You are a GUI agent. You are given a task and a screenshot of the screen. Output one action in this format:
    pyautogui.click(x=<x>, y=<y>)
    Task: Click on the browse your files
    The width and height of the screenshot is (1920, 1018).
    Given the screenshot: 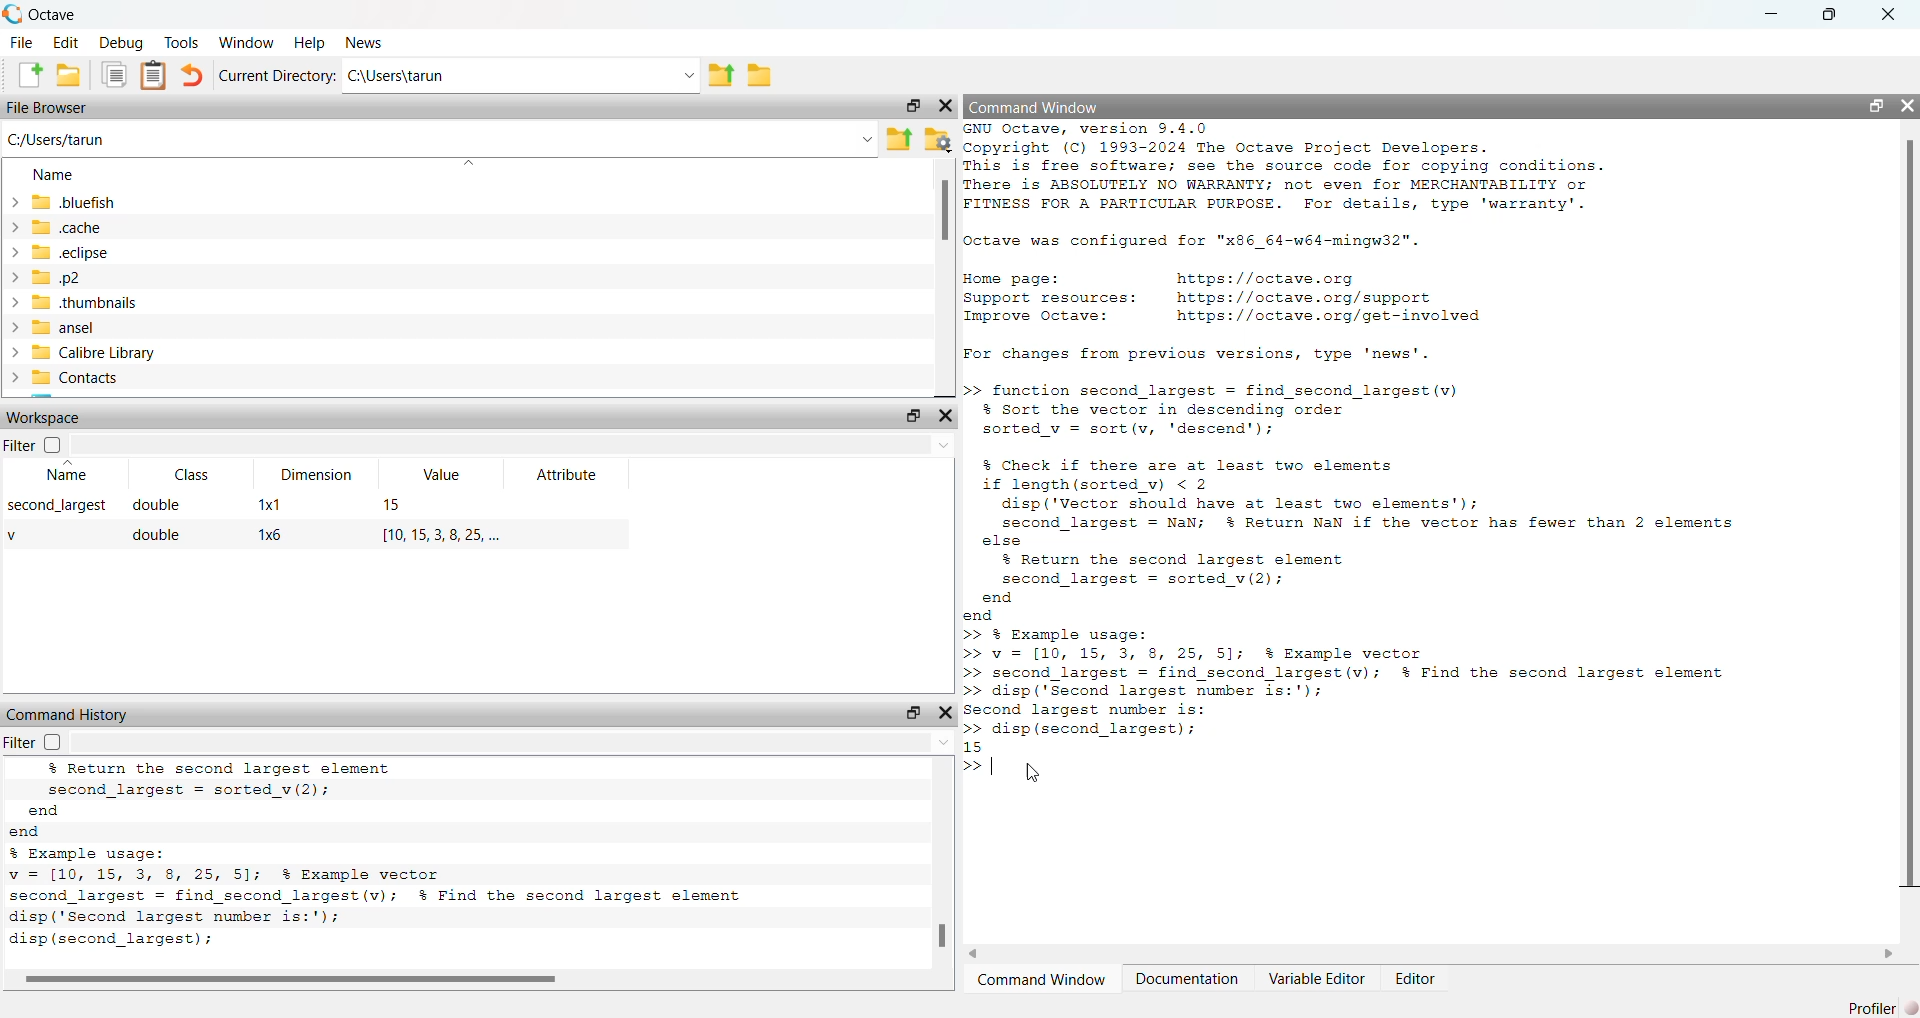 What is the action you would take?
    pyautogui.click(x=937, y=138)
    